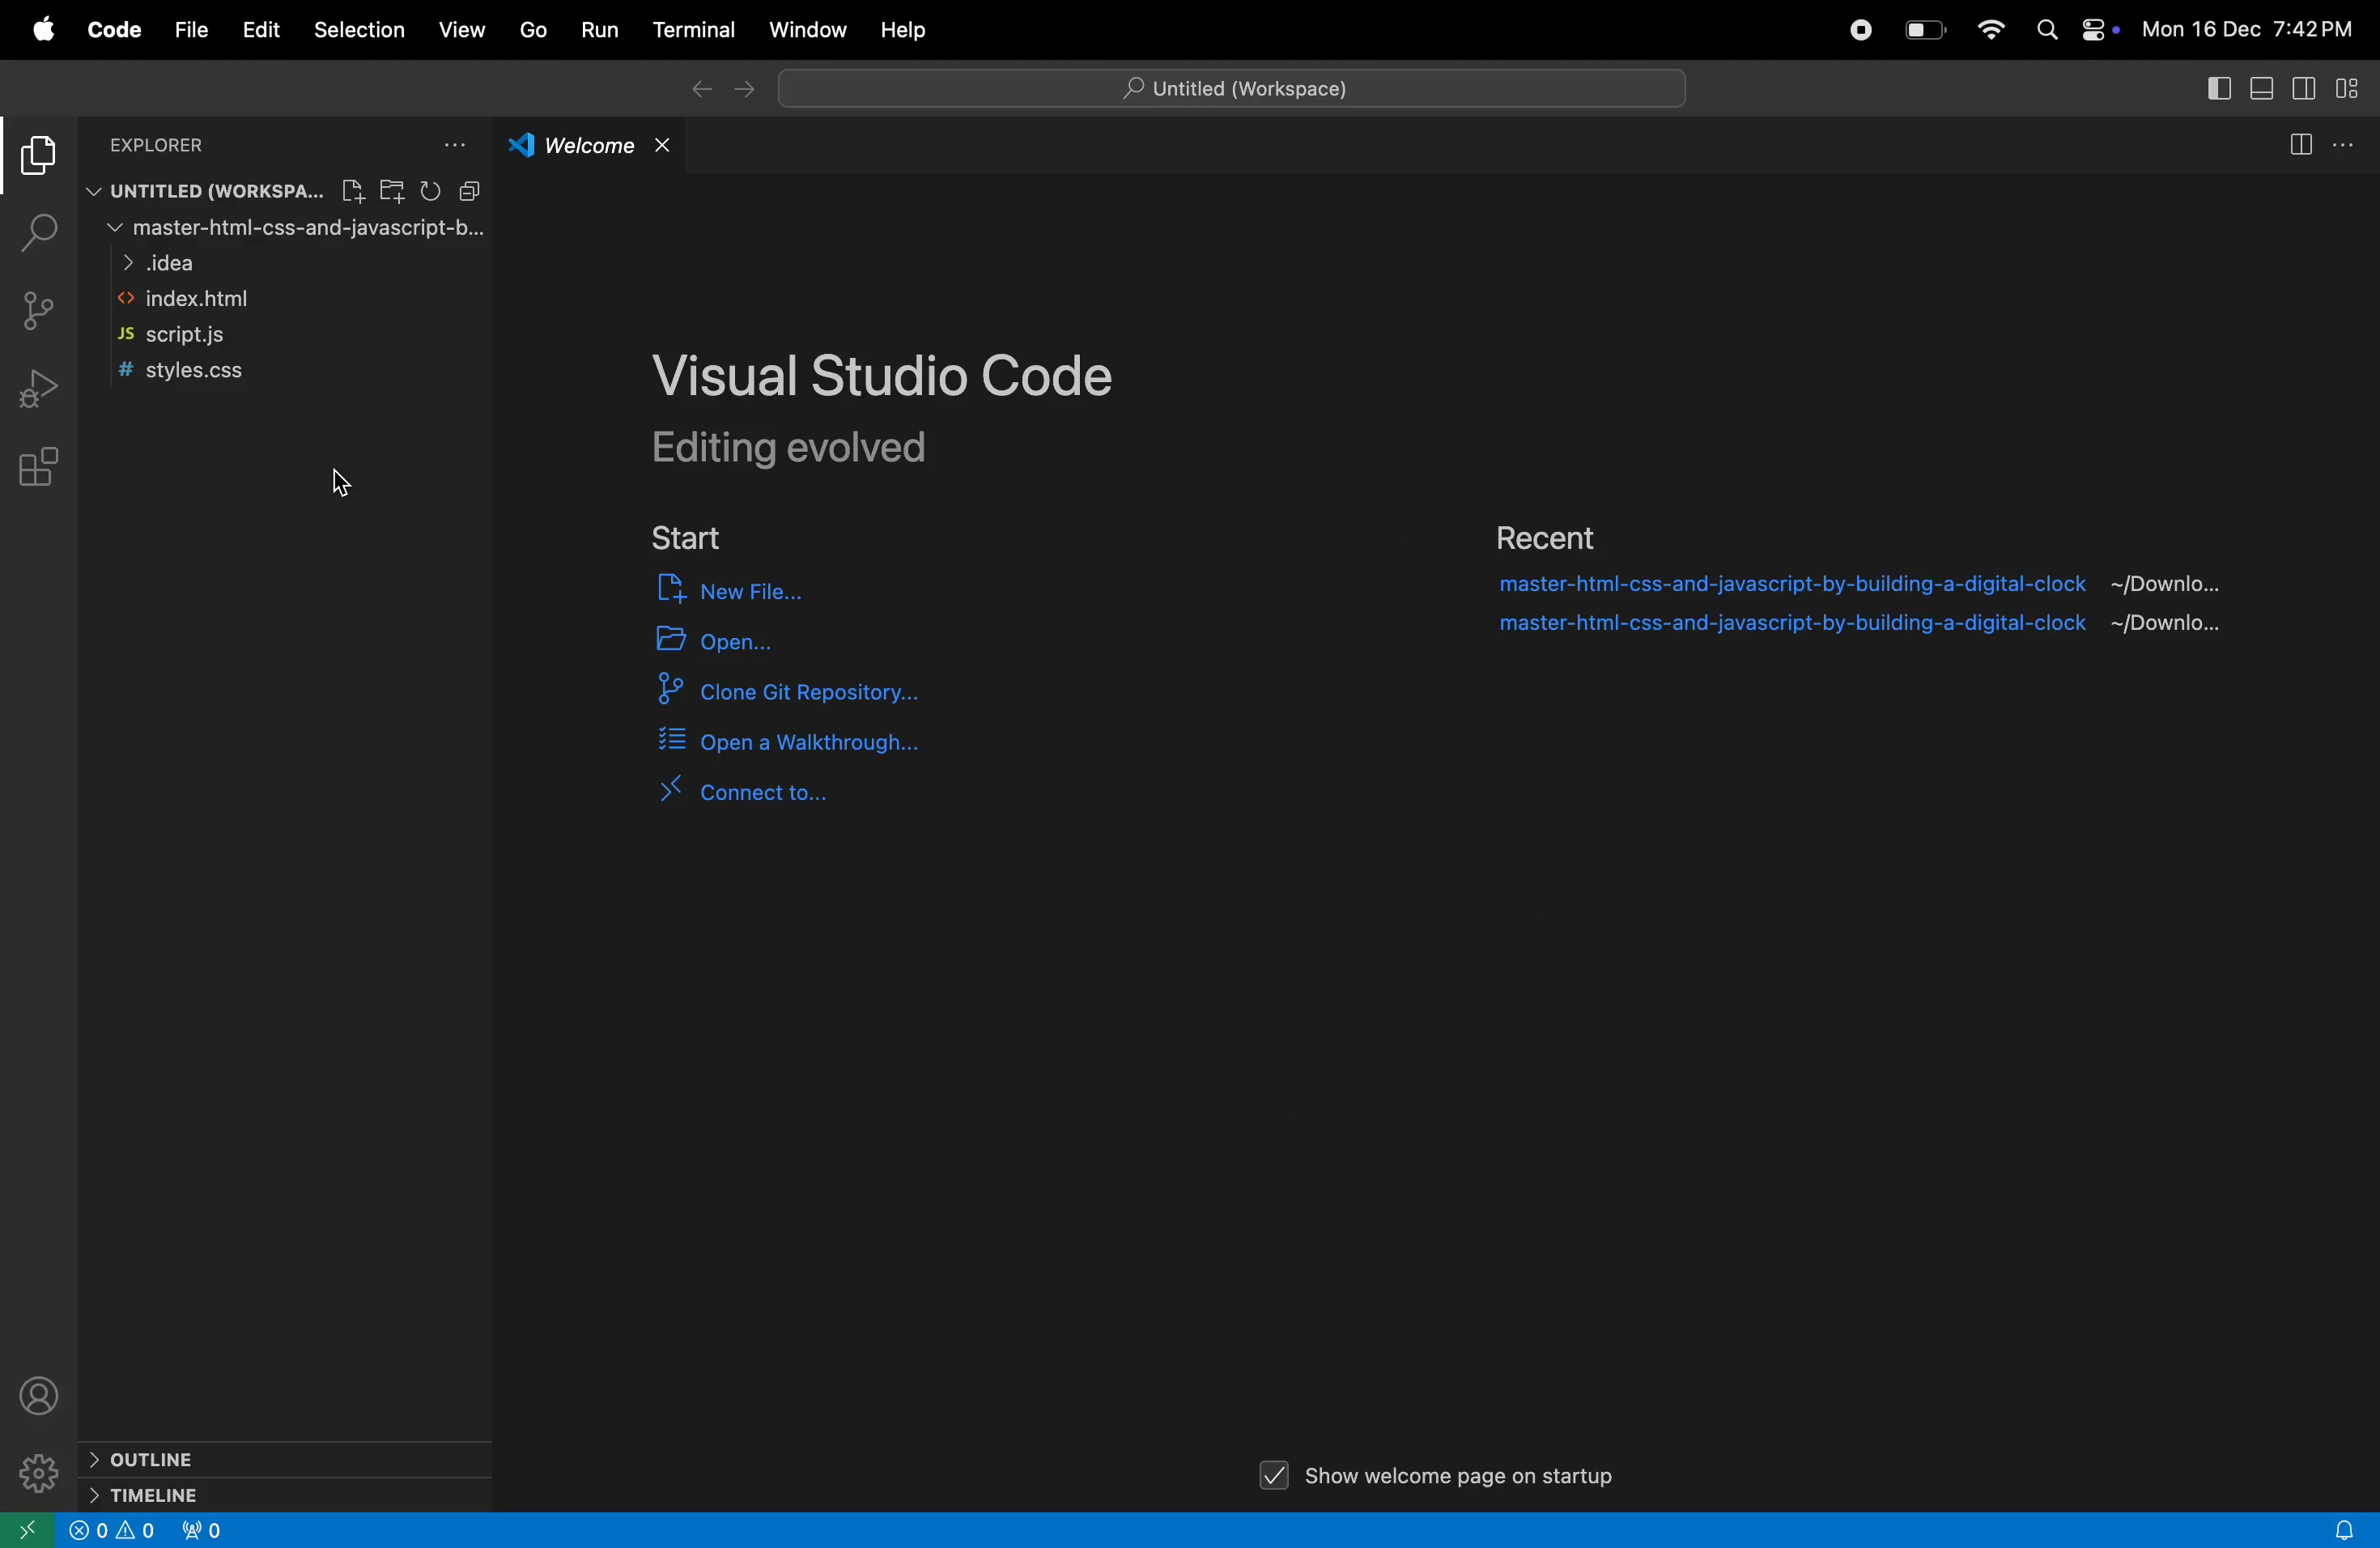 The image size is (2380, 1548). I want to click on problems, so click(112, 1531).